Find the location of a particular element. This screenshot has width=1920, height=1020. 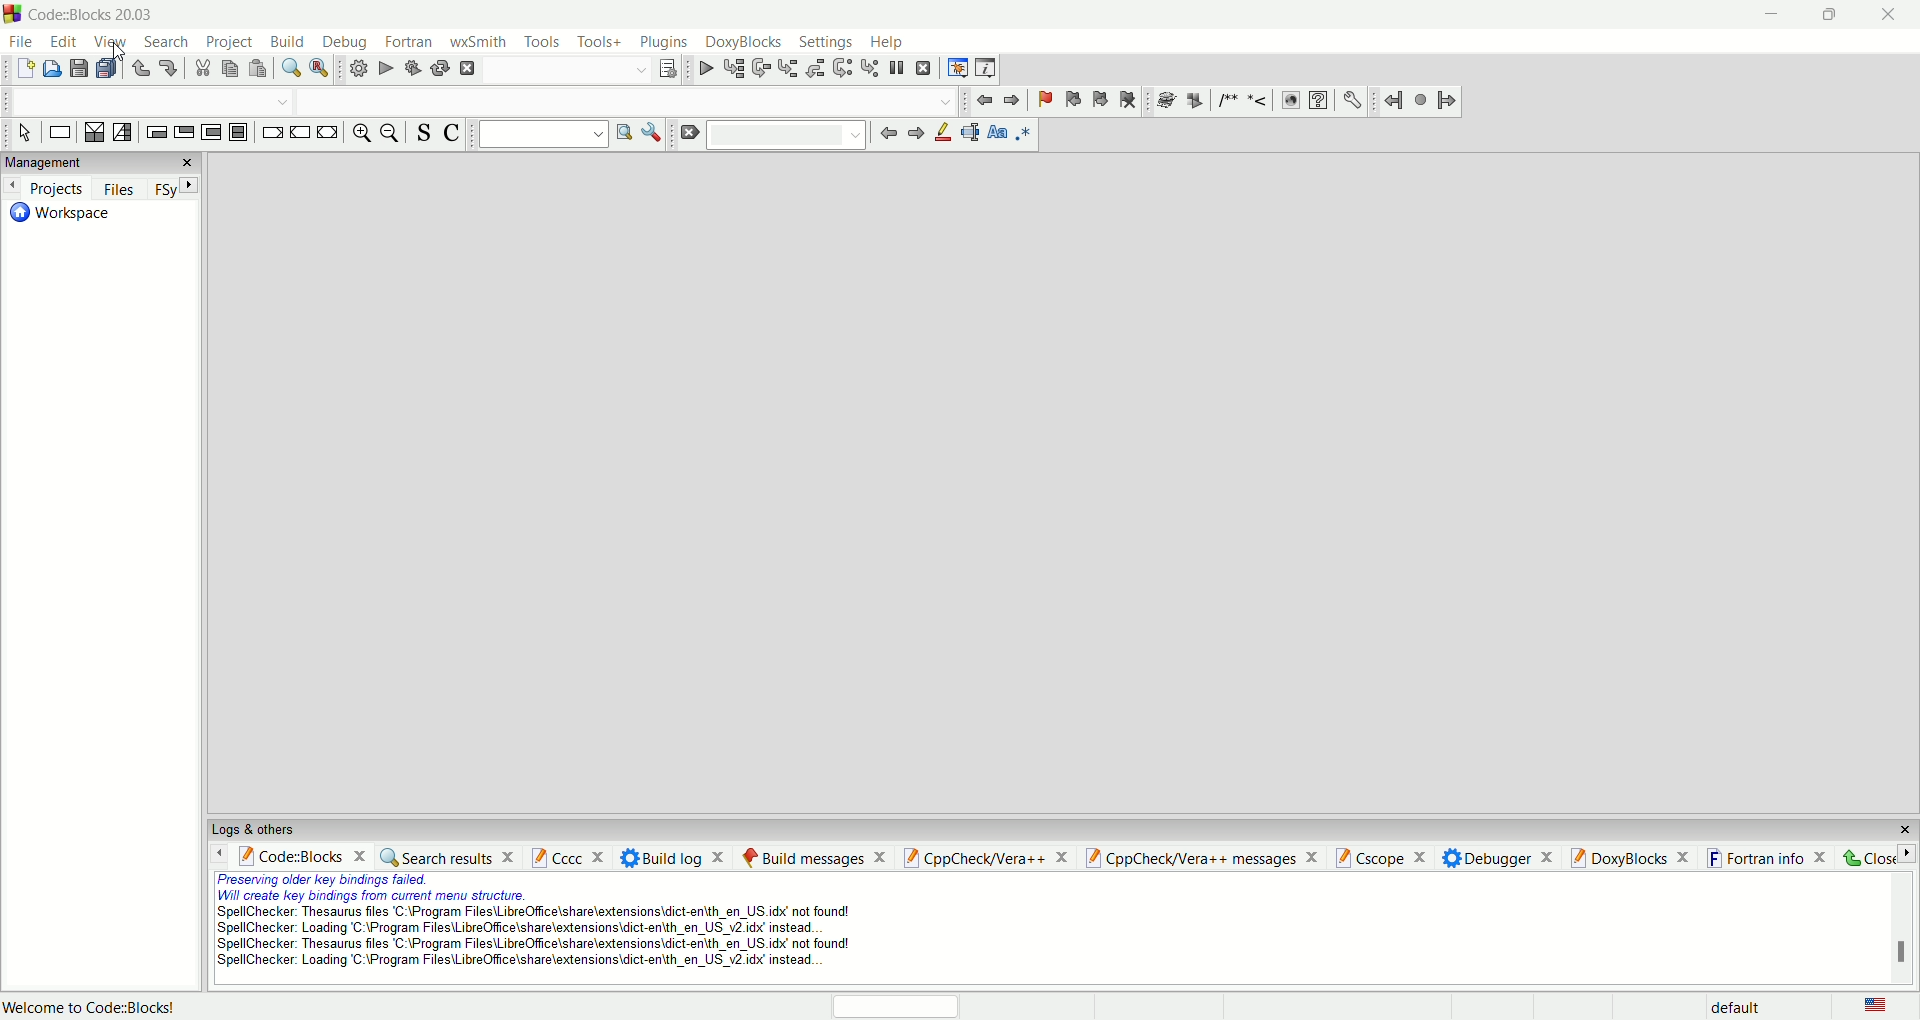

next bookmark is located at coordinates (1100, 100).